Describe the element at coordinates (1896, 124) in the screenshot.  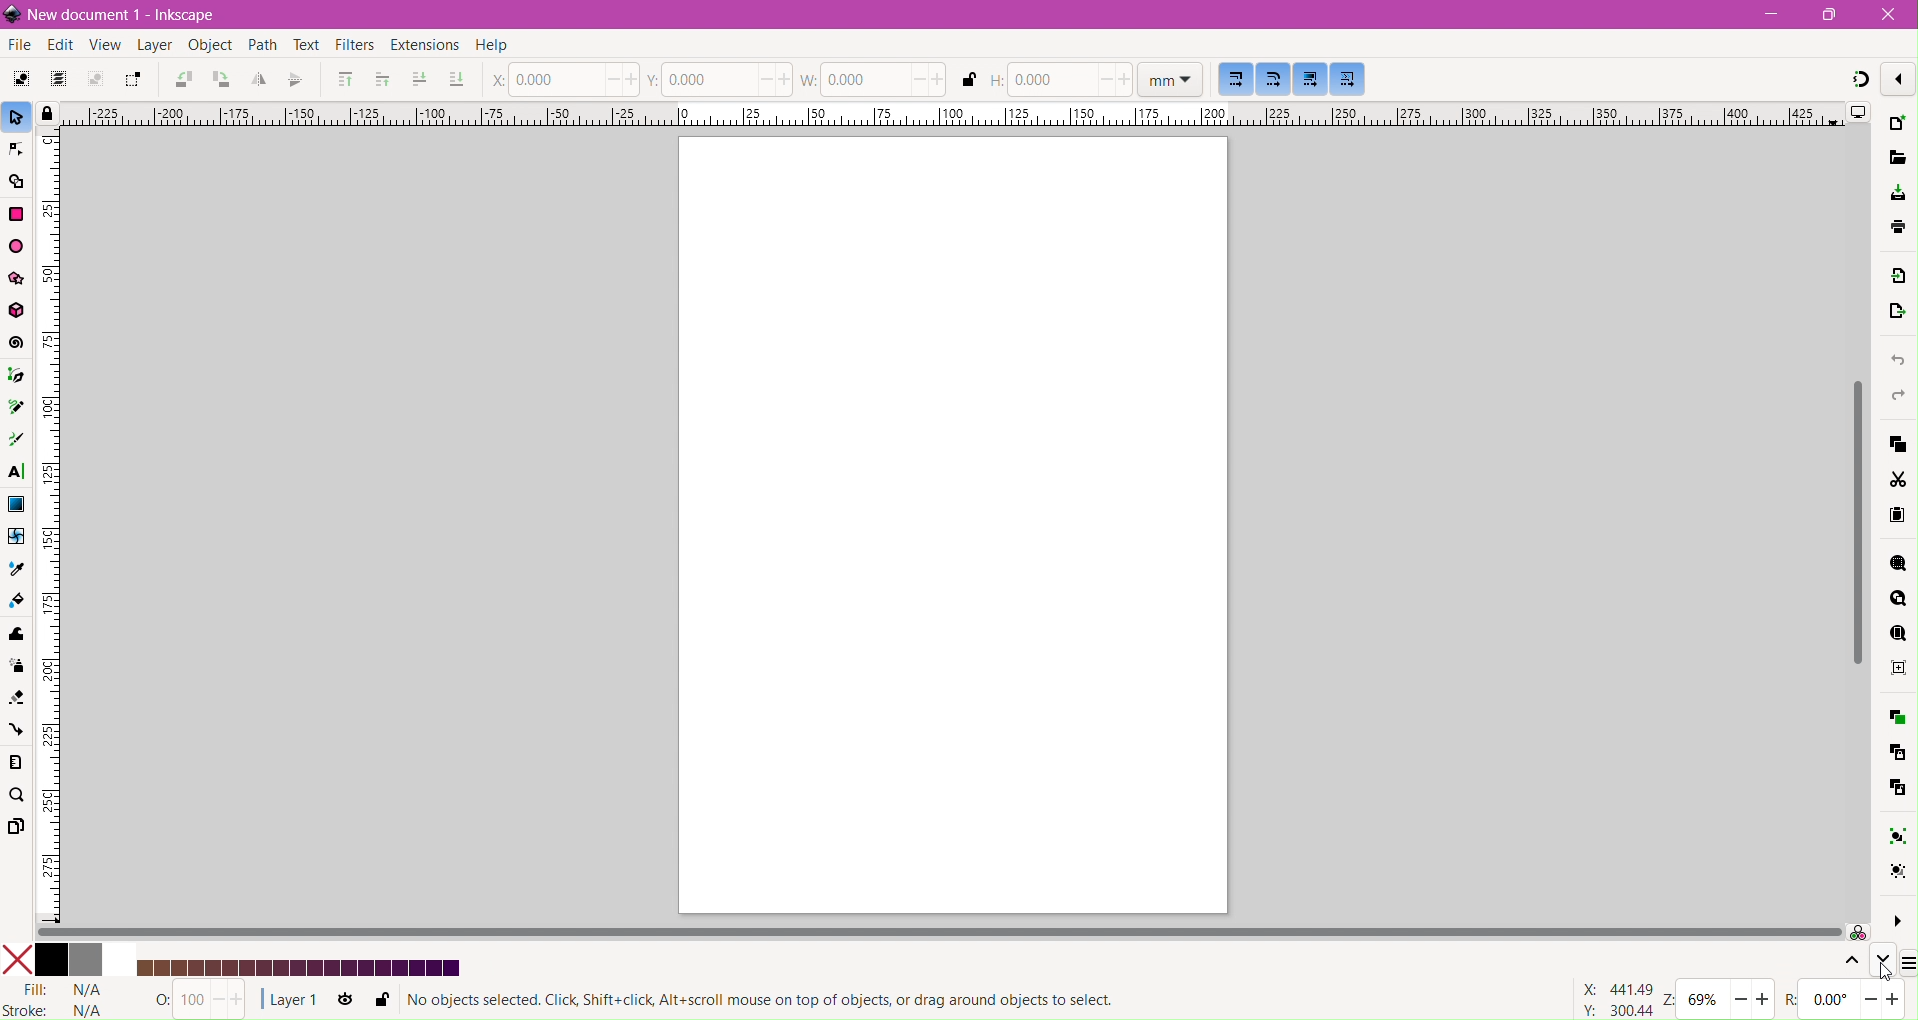
I see `New` at that location.